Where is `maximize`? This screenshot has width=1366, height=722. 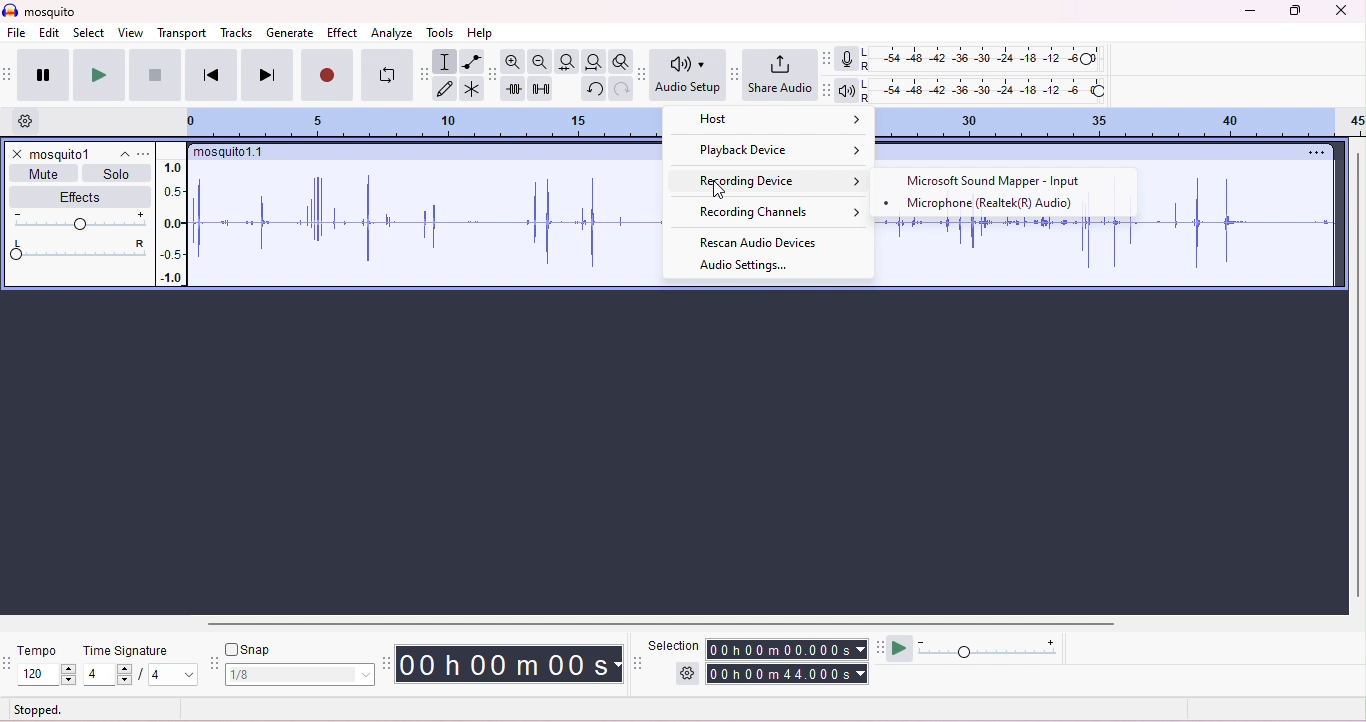 maximize is located at coordinates (1292, 11).